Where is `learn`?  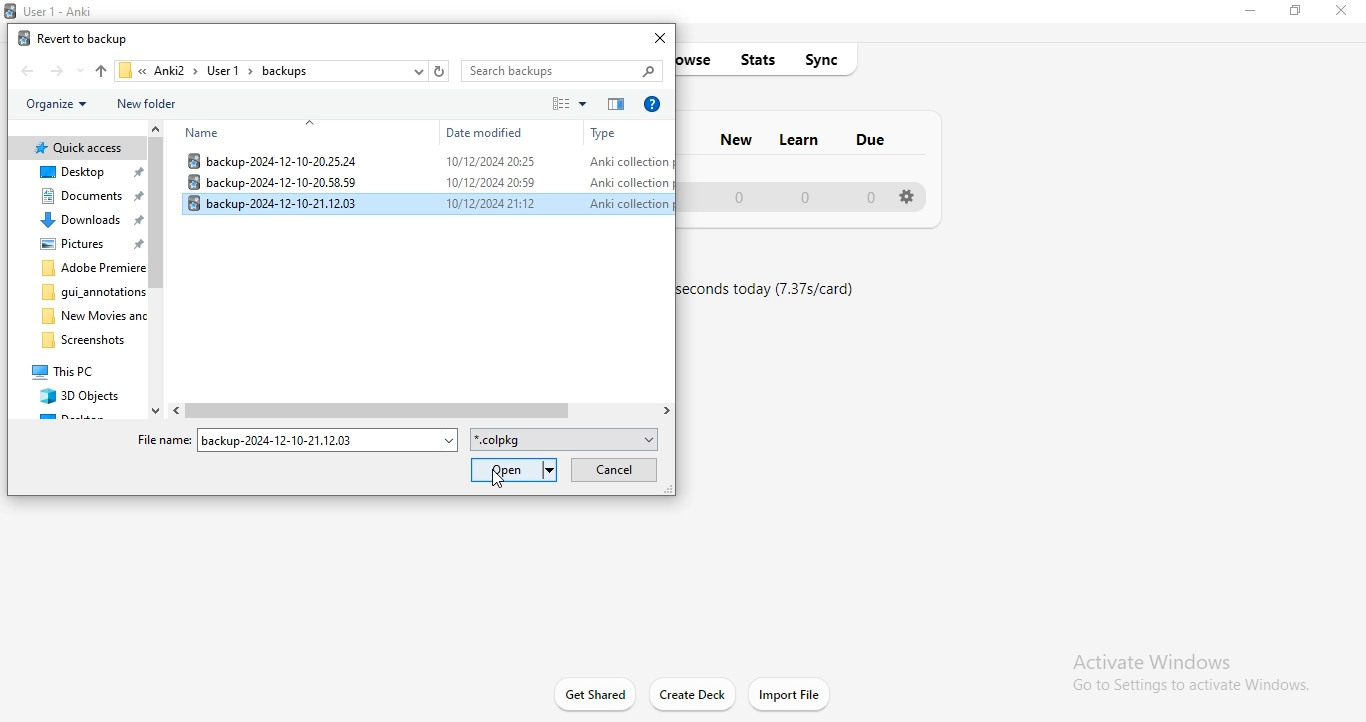
learn is located at coordinates (801, 137).